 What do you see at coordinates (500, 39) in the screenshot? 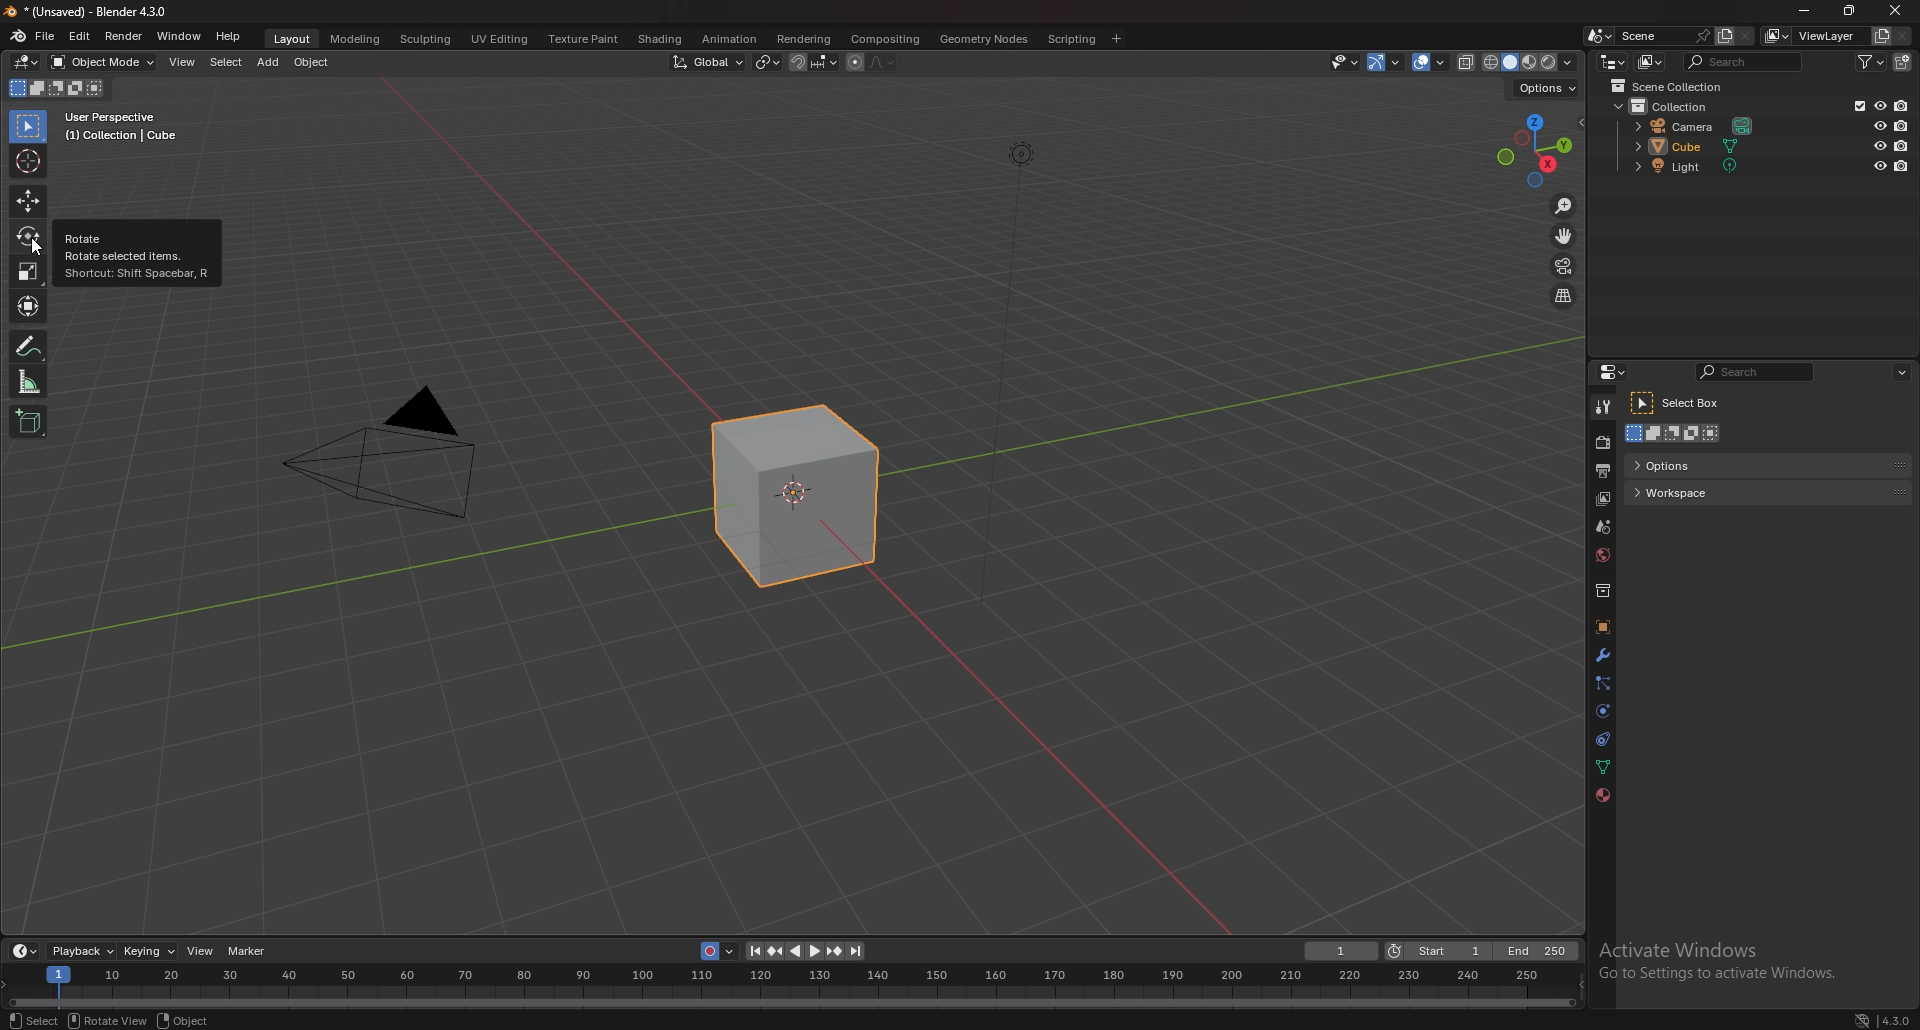
I see `uv editing` at bounding box center [500, 39].